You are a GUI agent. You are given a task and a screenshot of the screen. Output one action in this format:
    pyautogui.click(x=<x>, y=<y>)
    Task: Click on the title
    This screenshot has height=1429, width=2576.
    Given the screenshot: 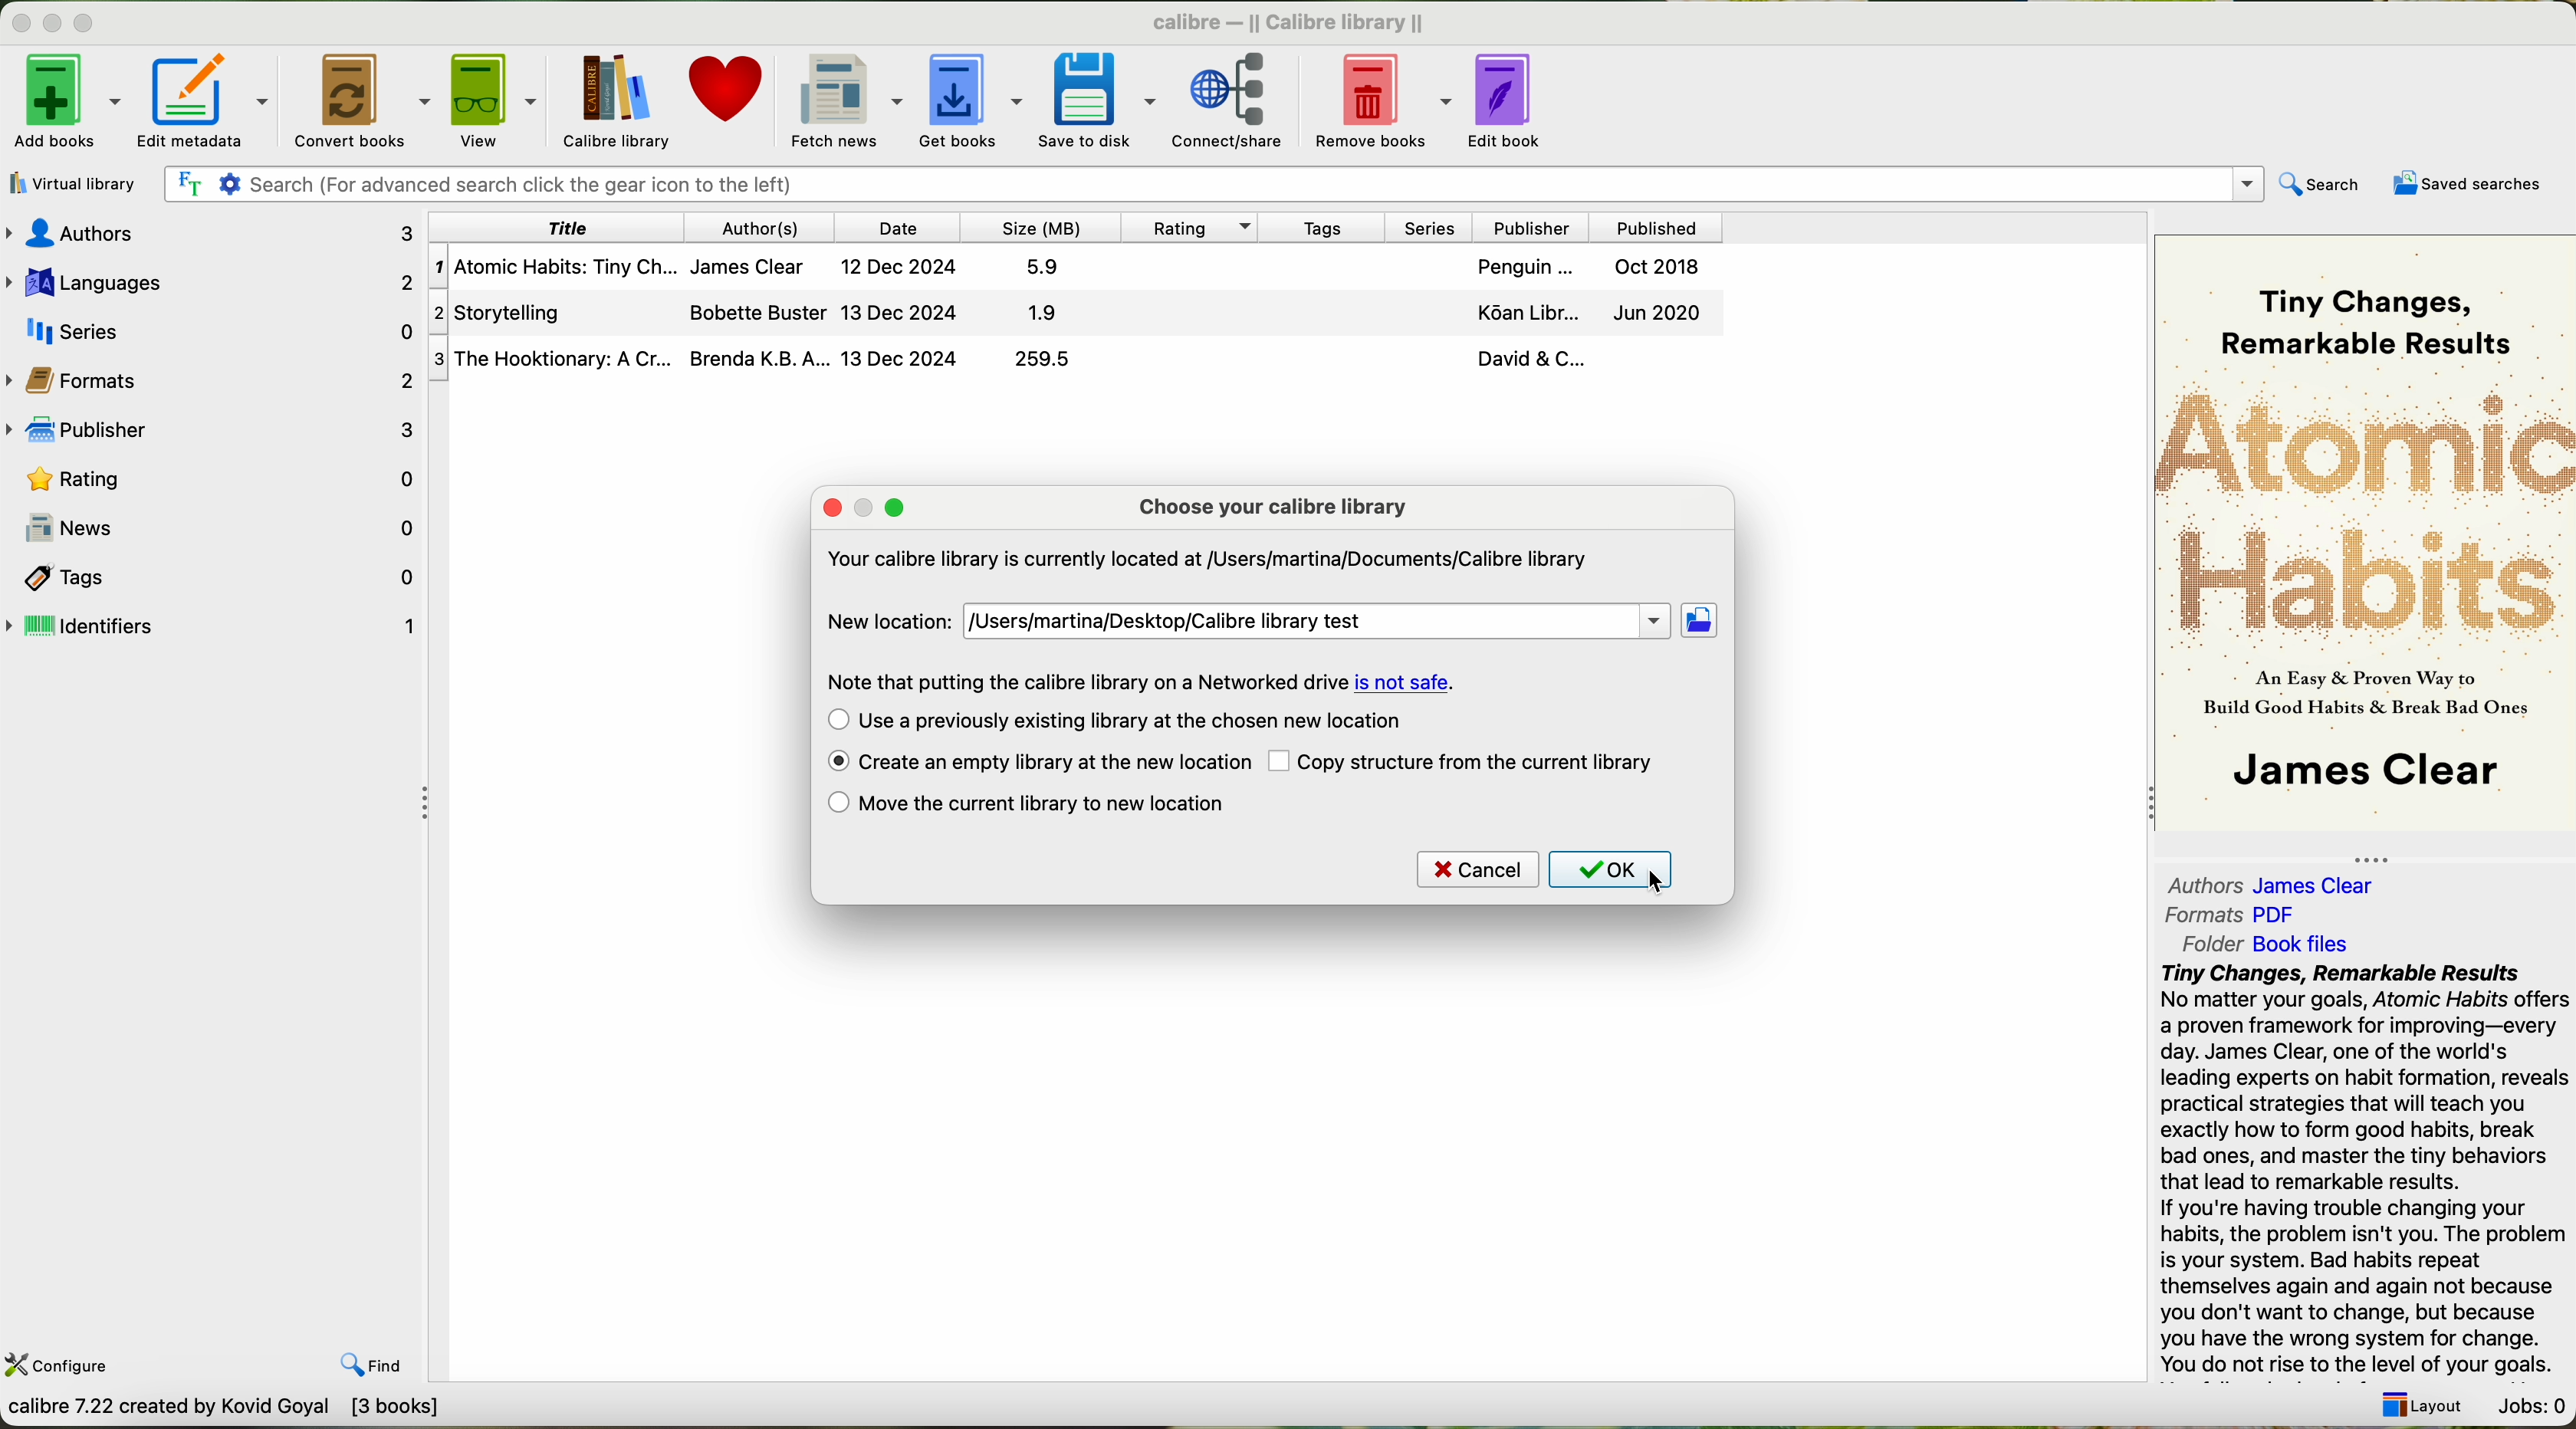 What is the action you would take?
    pyautogui.click(x=559, y=227)
    